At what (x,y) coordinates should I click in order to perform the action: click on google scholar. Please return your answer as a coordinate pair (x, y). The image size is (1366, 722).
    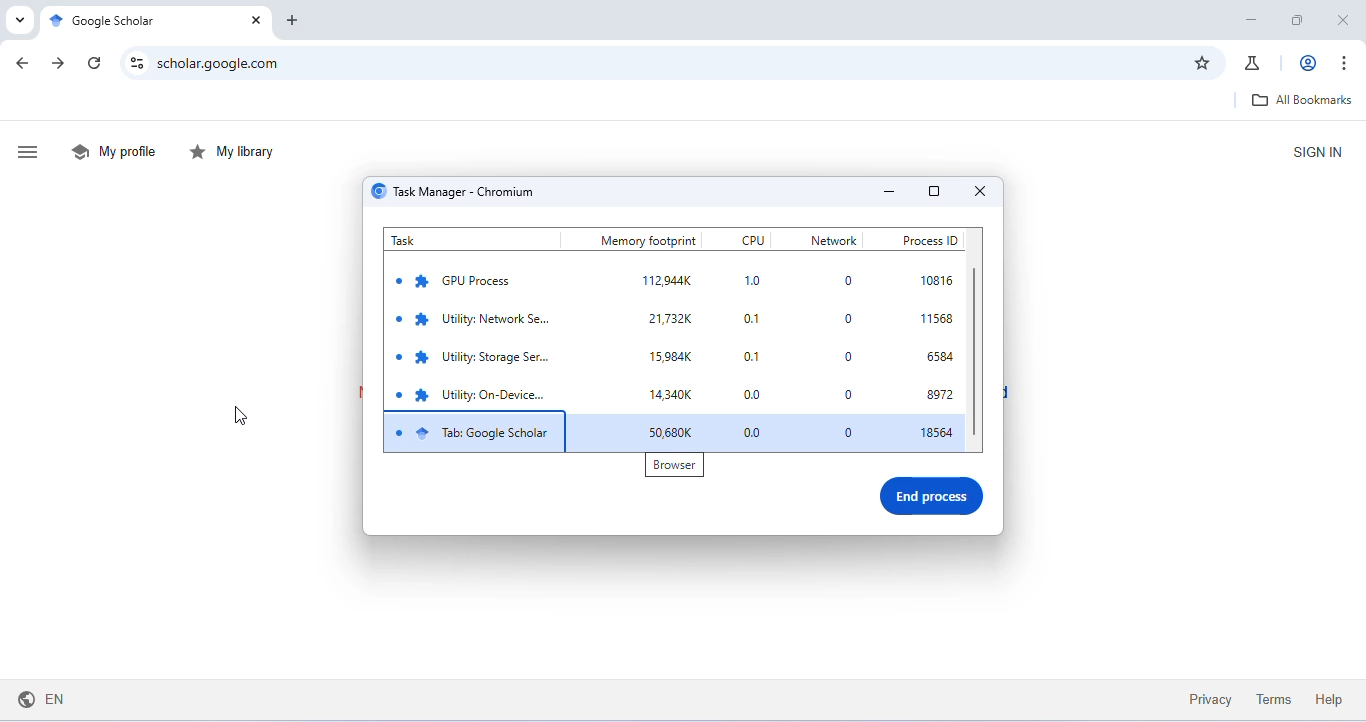
    Looking at the image, I should click on (111, 21).